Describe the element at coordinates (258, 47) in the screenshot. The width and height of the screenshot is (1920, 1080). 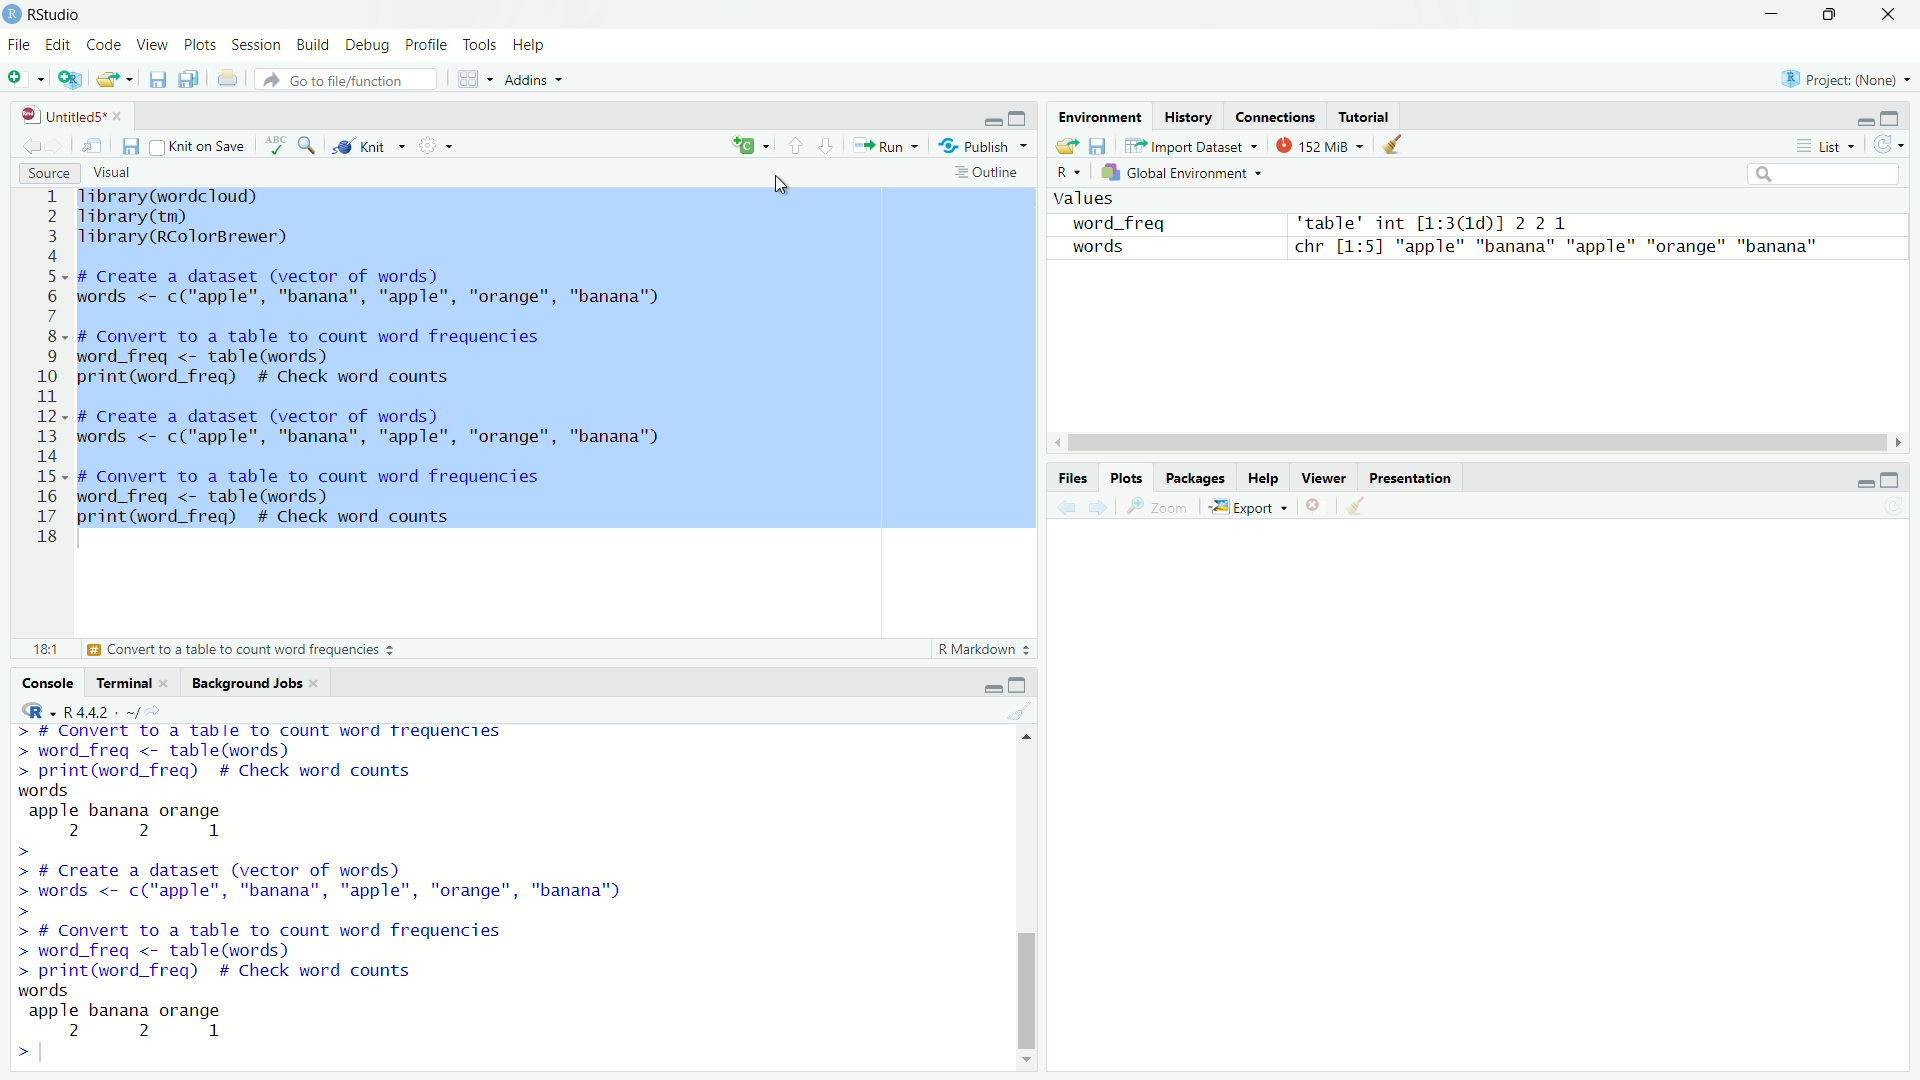
I see `Session` at that location.